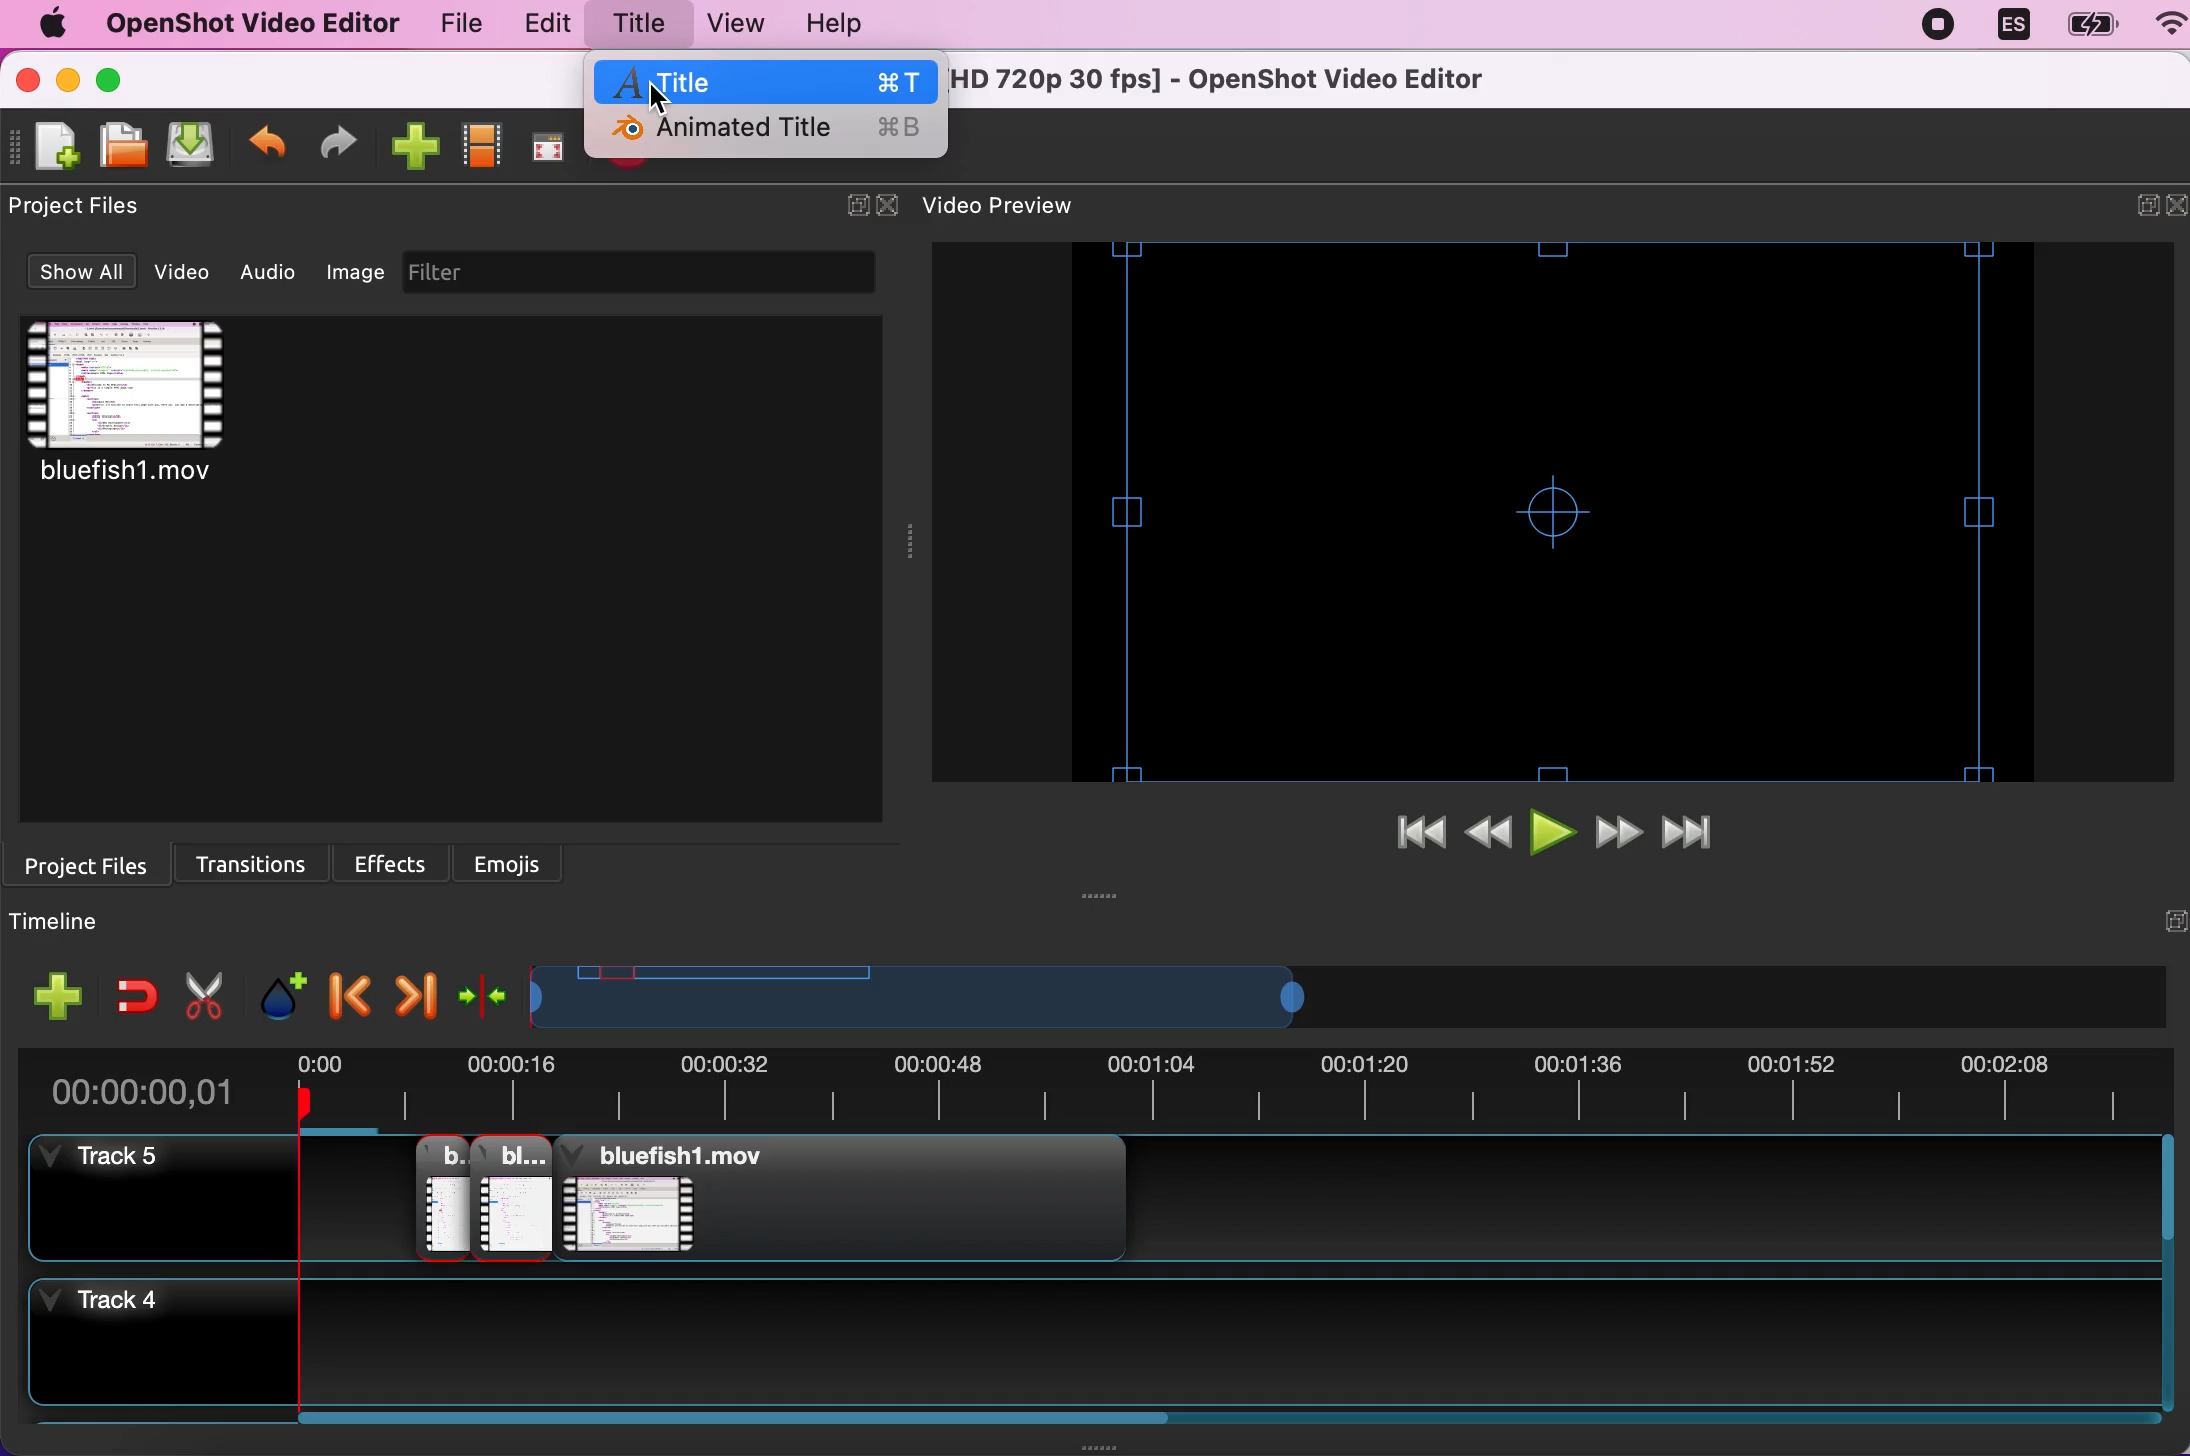  I want to click on audio, so click(275, 272).